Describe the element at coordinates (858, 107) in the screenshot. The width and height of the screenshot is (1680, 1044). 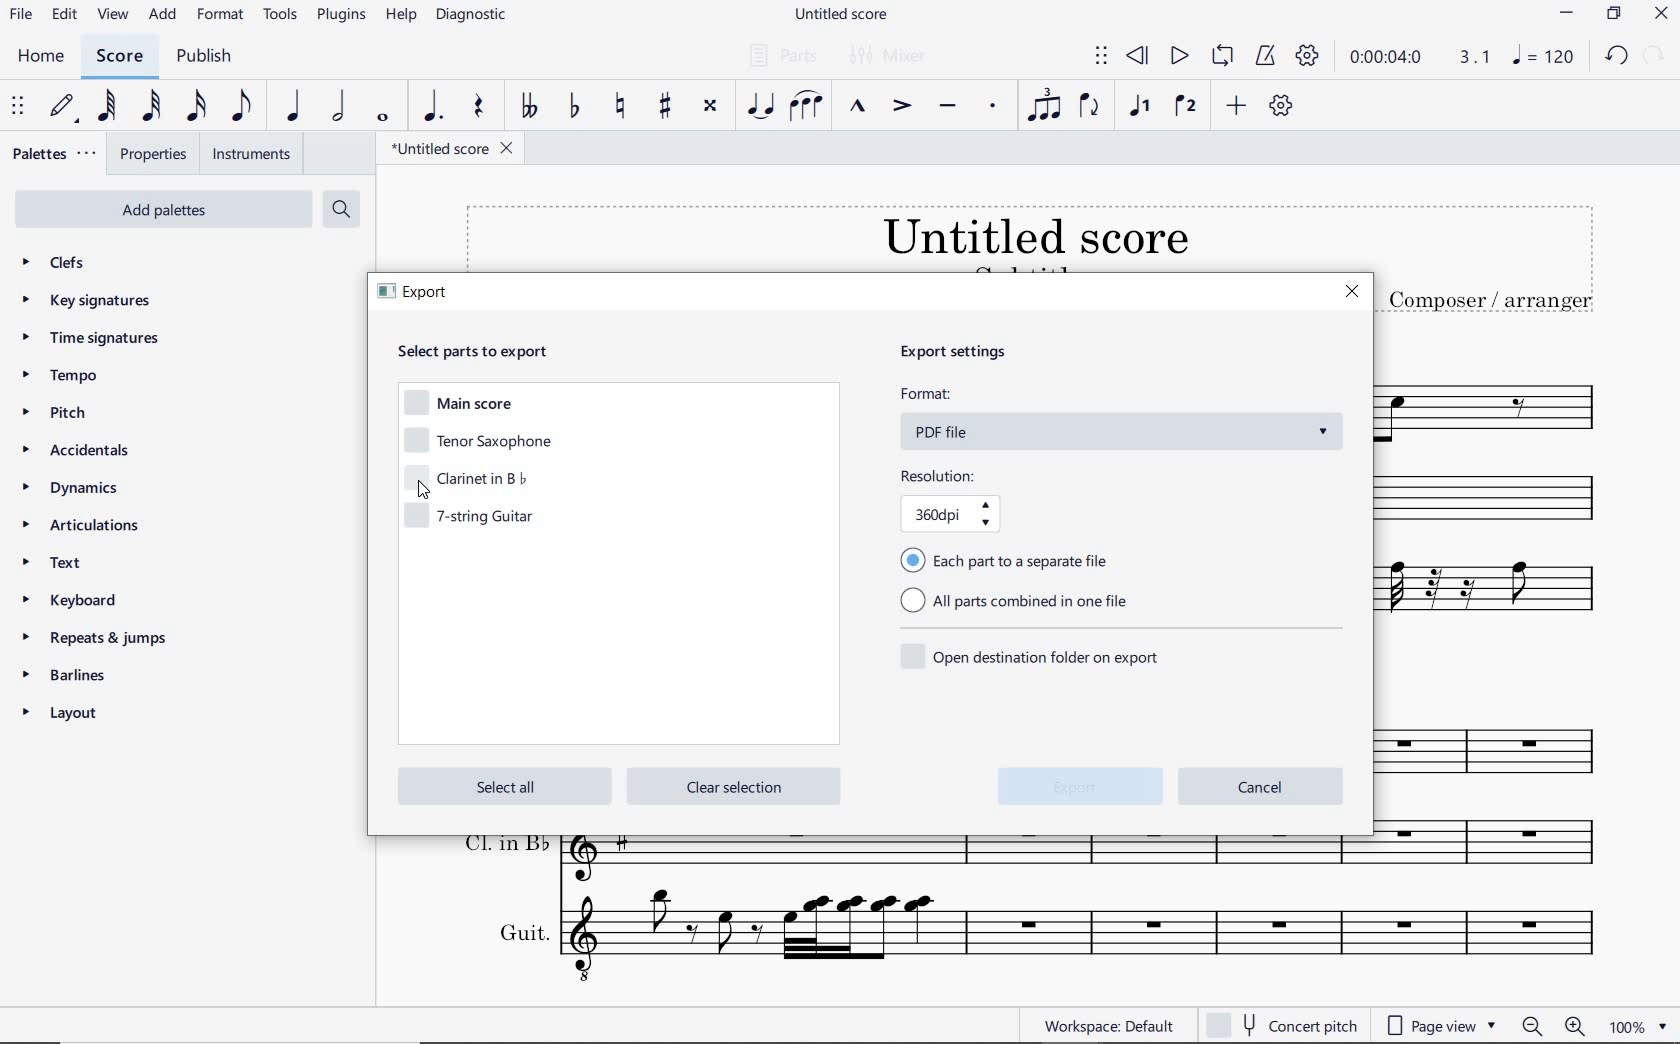
I see `MARCATO` at that location.